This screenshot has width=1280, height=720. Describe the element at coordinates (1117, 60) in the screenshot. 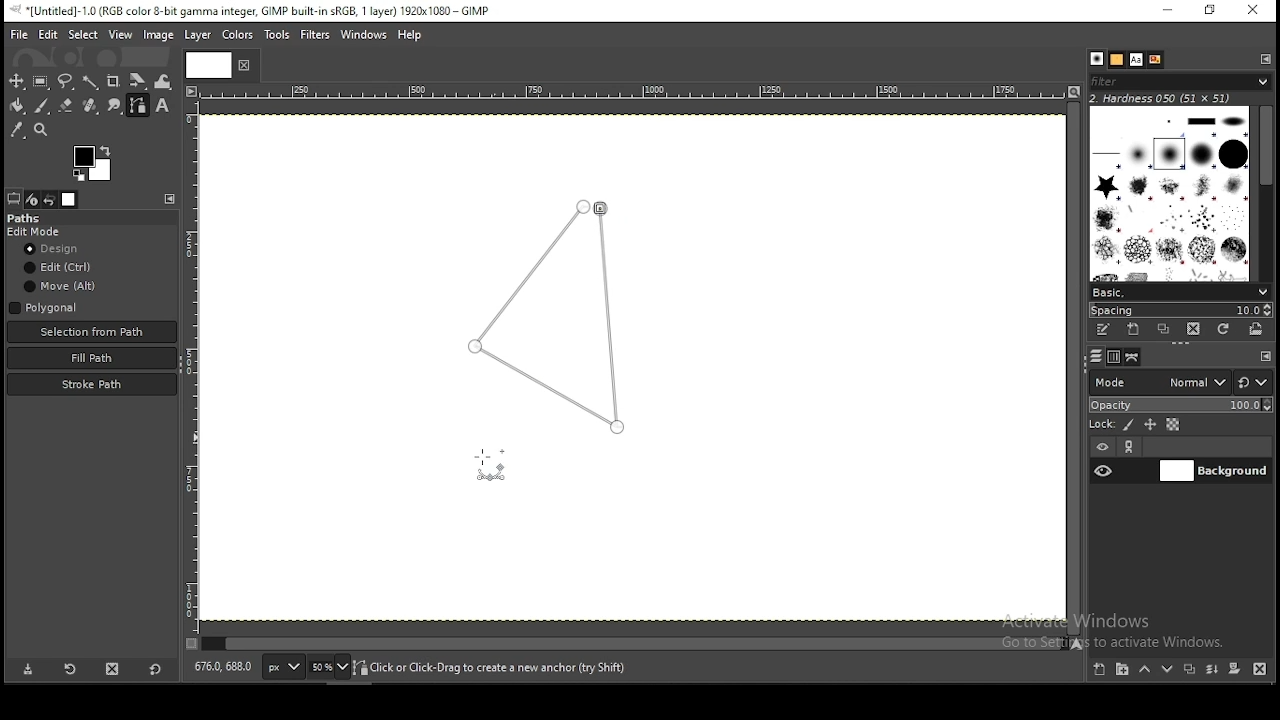

I see `patterns` at that location.